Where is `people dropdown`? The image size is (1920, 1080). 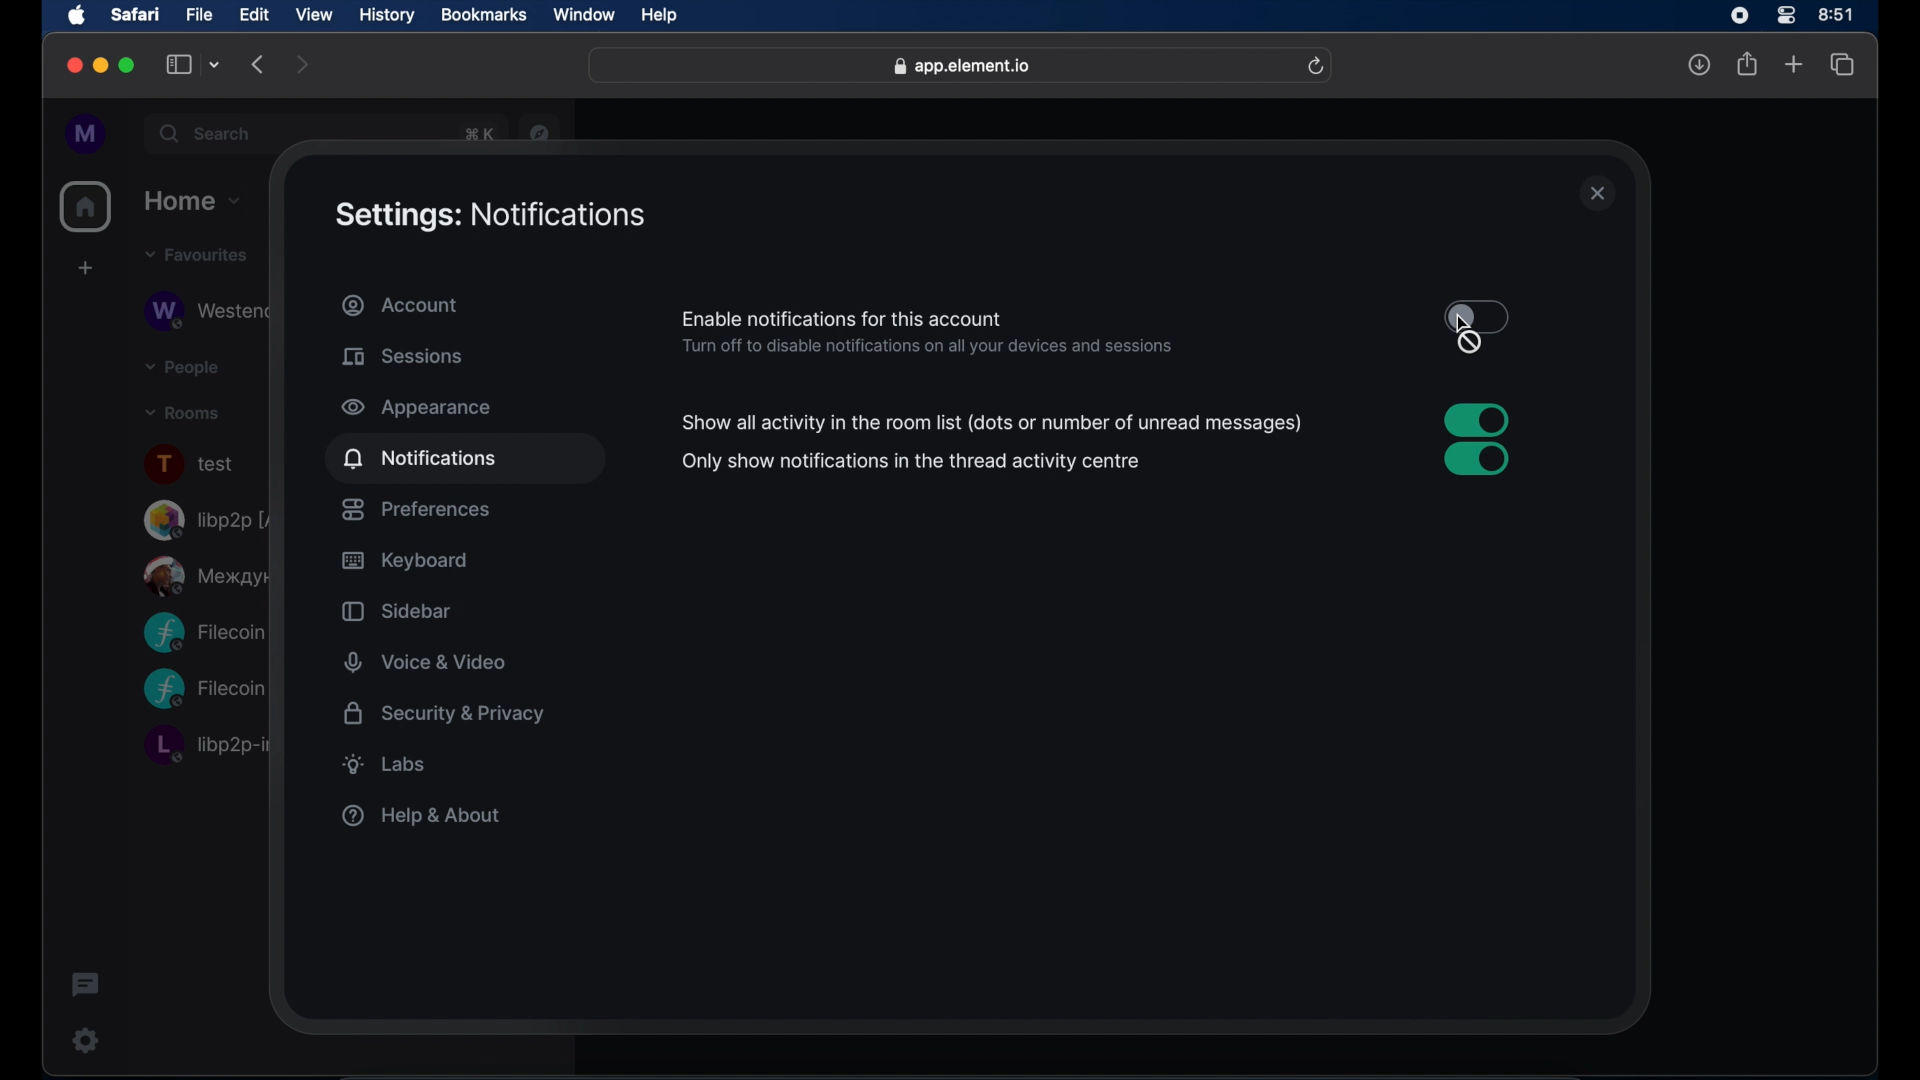
people dropdown is located at coordinates (180, 368).